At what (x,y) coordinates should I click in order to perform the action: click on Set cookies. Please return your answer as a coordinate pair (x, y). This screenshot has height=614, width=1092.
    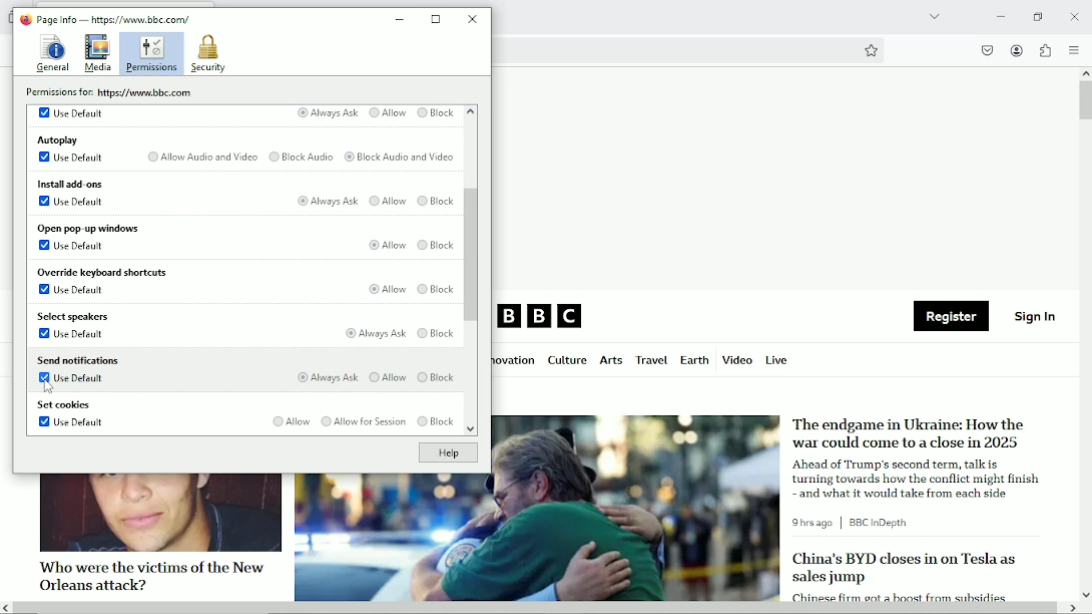
    Looking at the image, I should click on (64, 406).